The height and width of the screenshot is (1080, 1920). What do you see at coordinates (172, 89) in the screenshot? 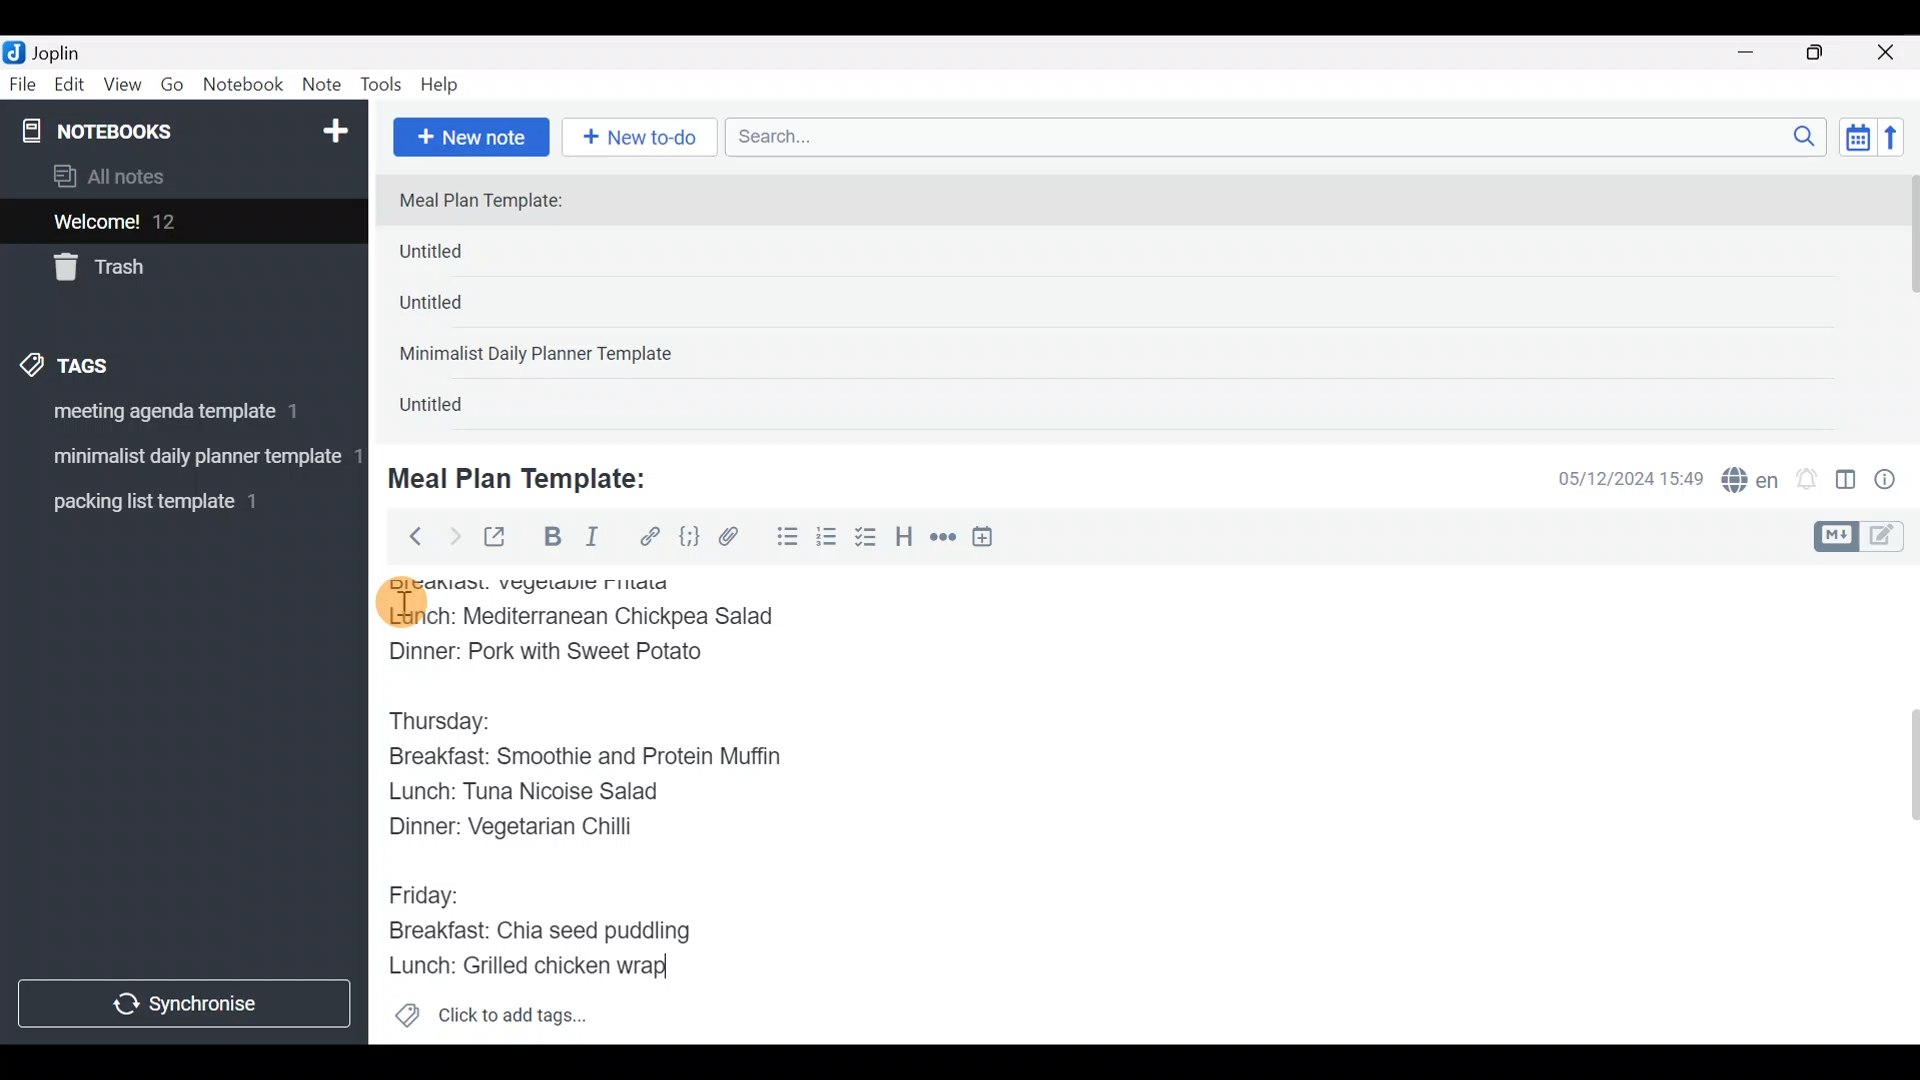
I see `Go` at bounding box center [172, 89].